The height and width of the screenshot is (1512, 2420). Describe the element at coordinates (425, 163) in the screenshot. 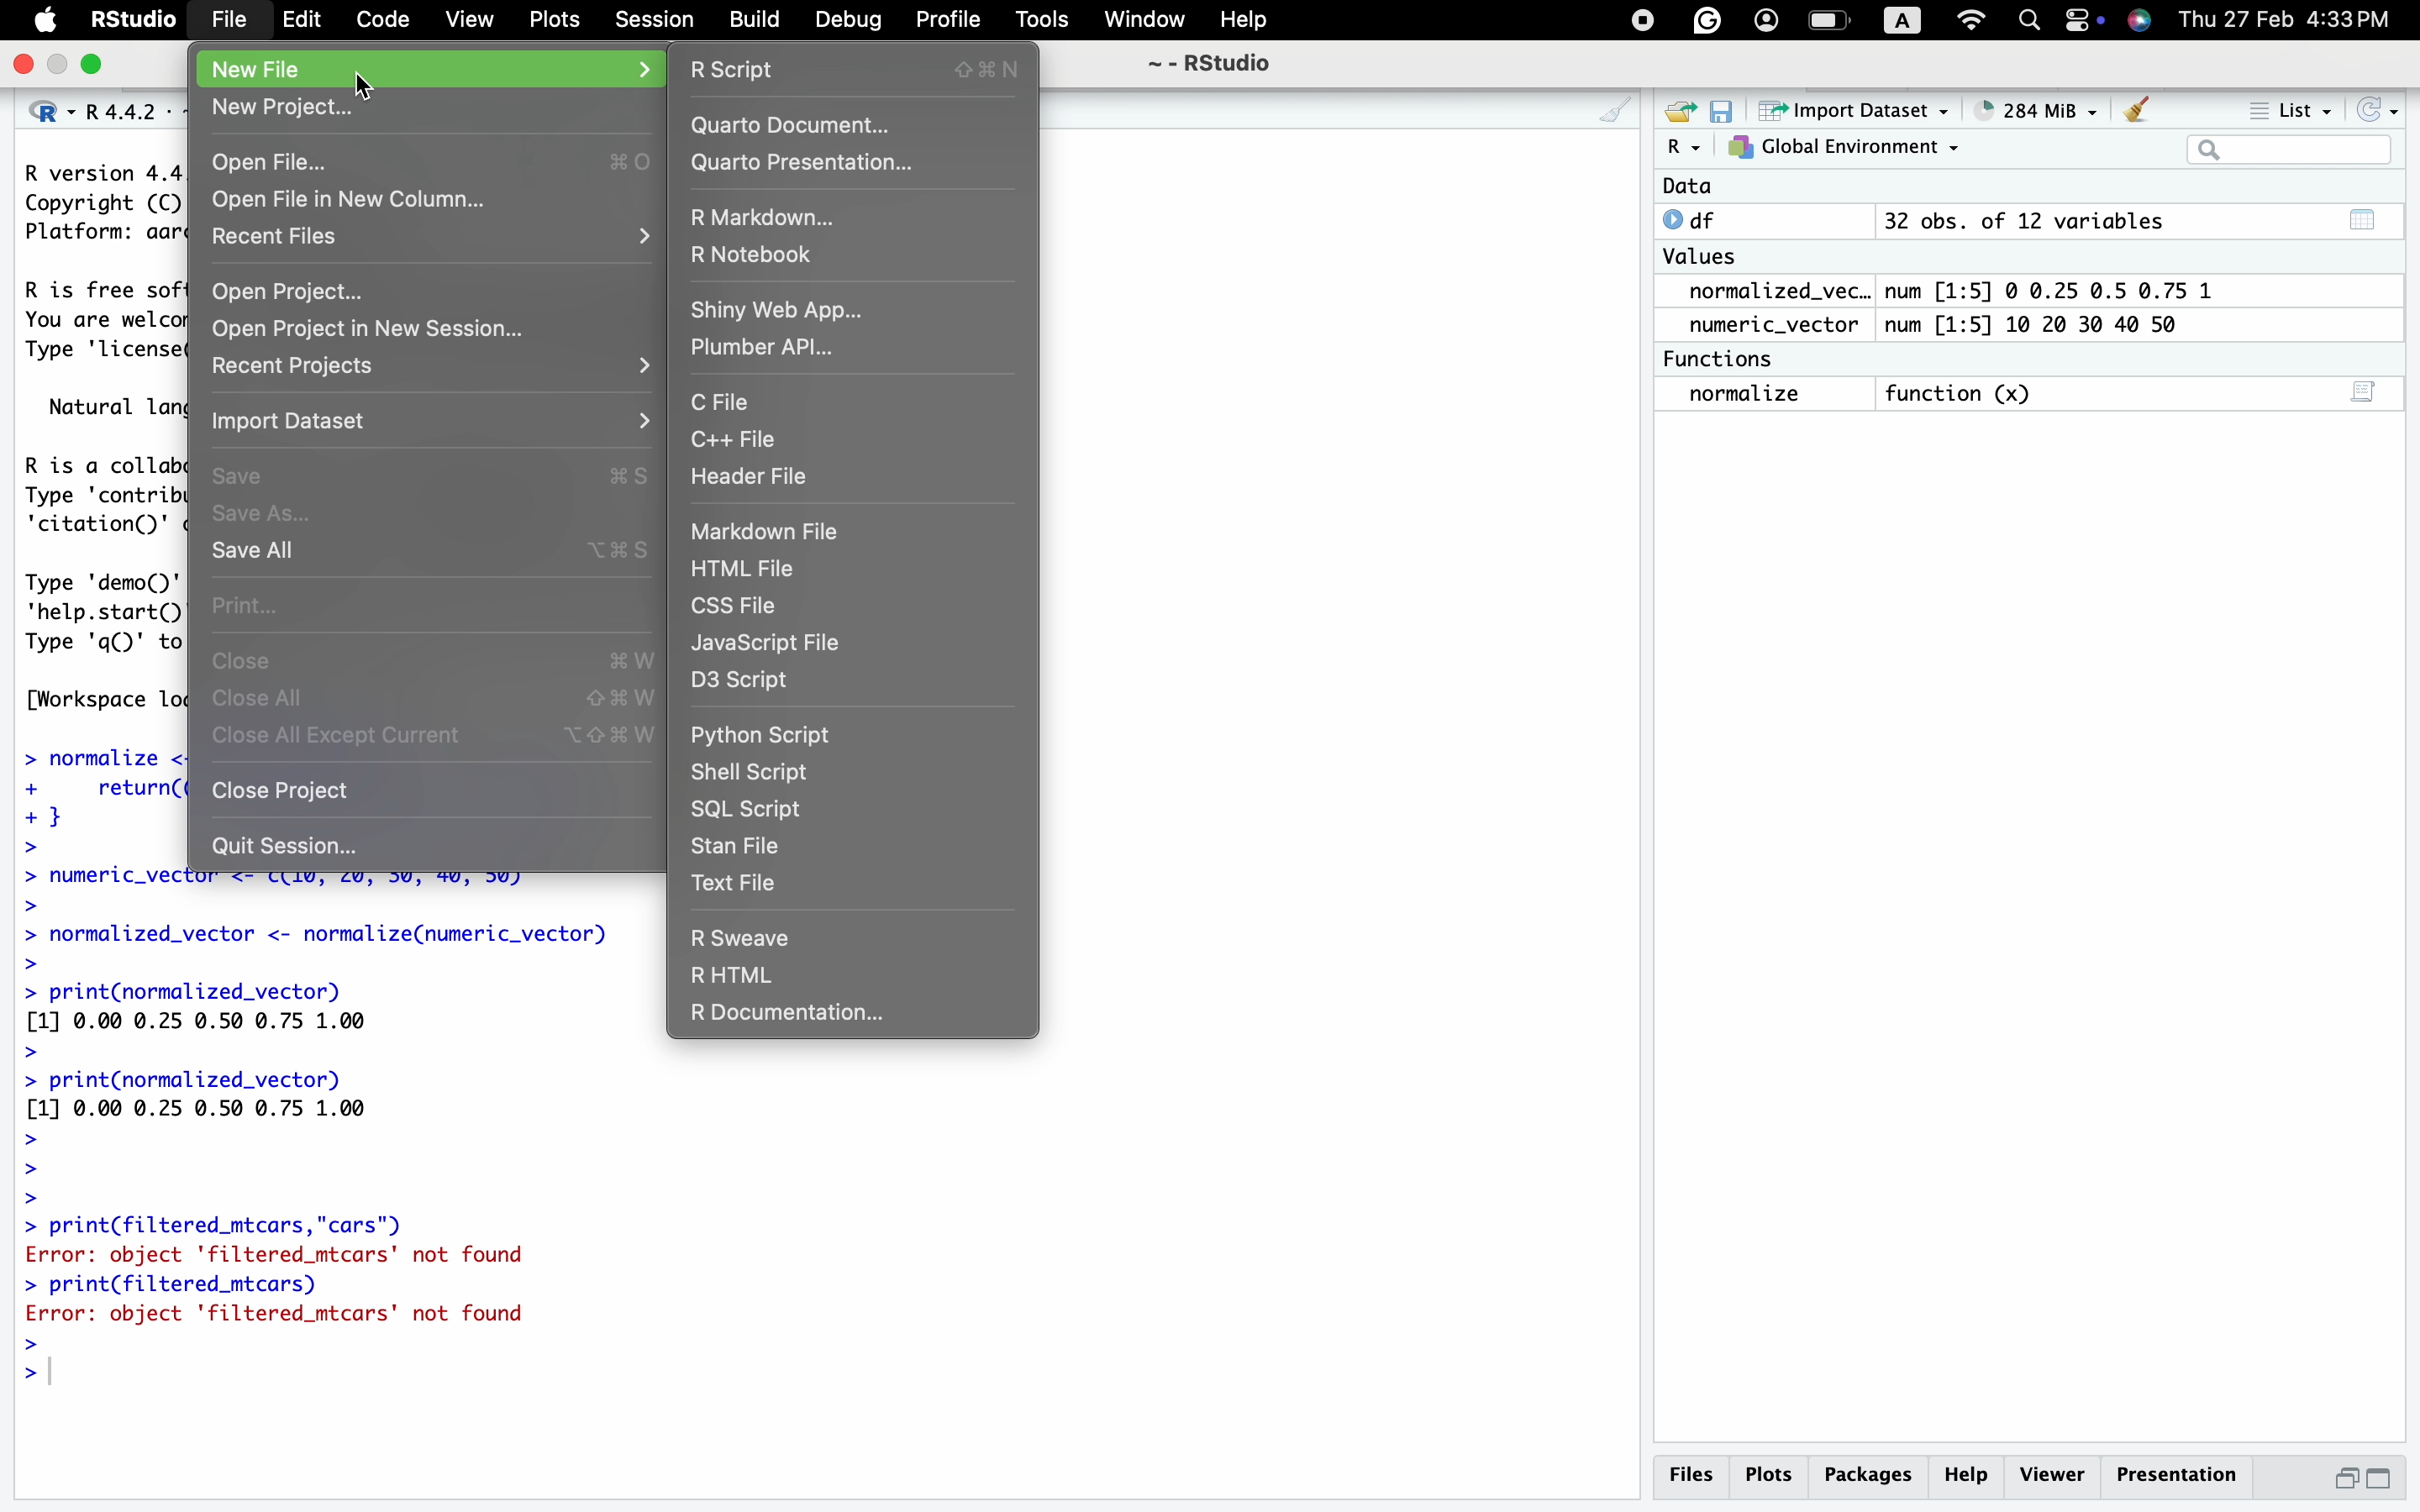

I see `OPen File...` at that location.